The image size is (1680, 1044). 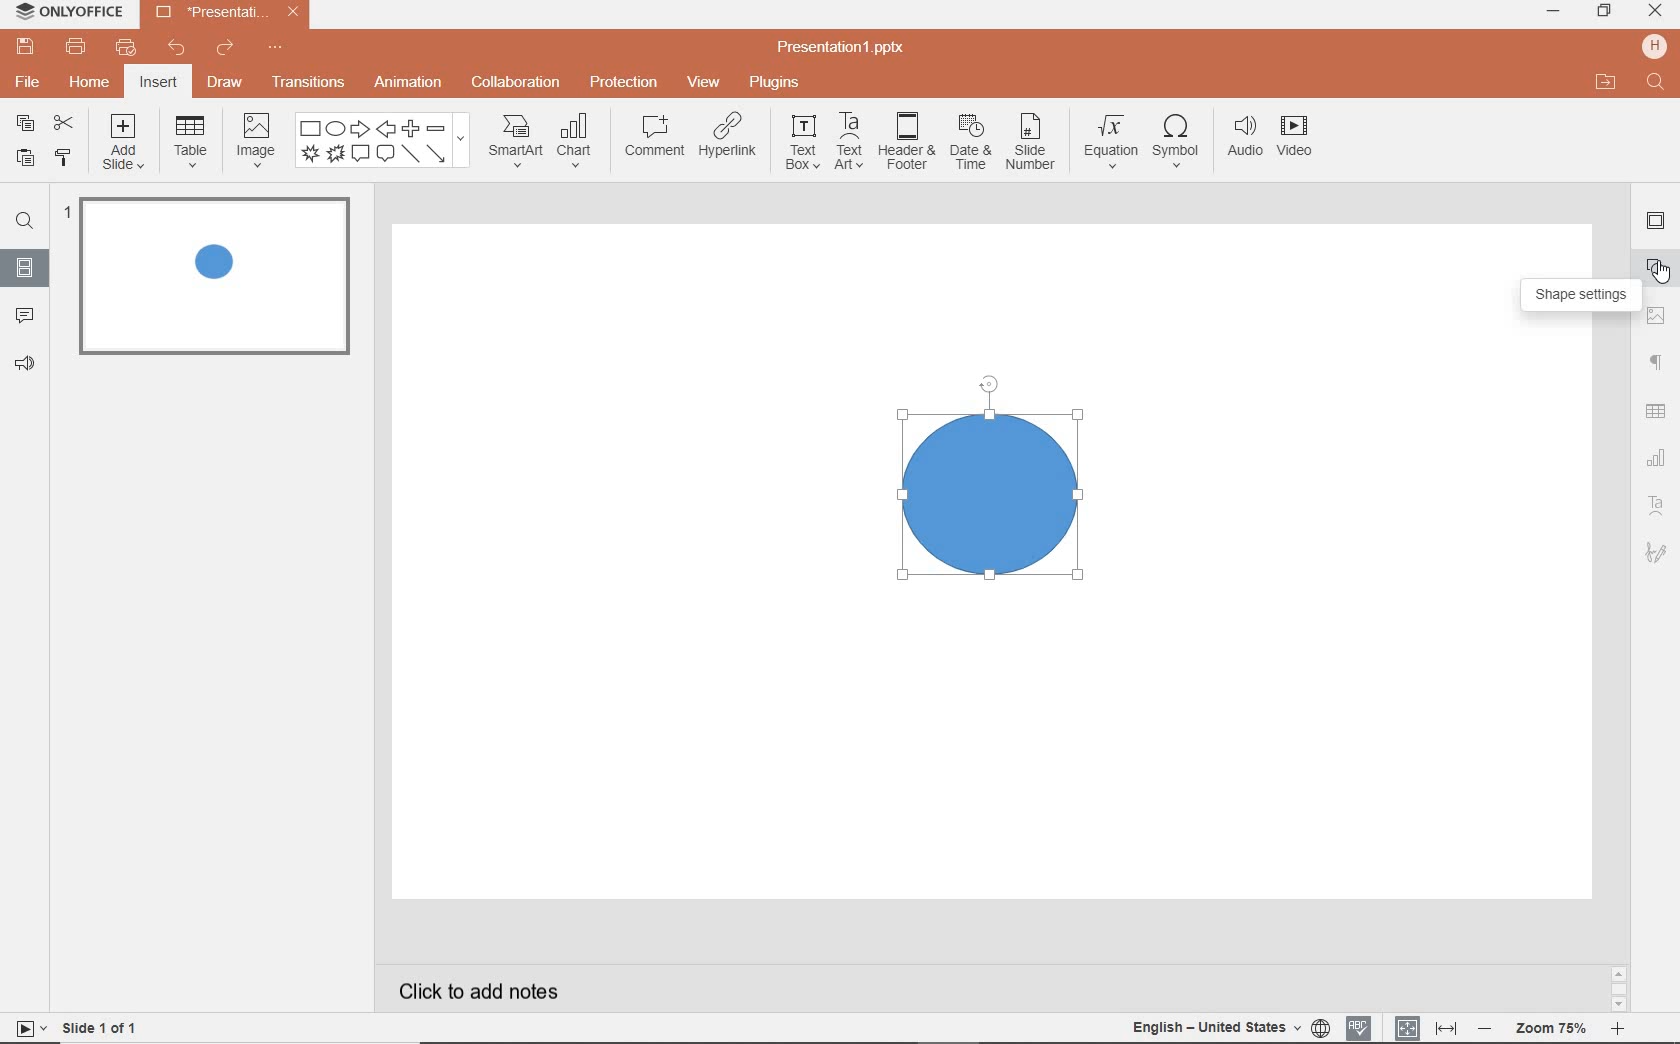 I want to click on collaboration, so click(x=517, y=84).